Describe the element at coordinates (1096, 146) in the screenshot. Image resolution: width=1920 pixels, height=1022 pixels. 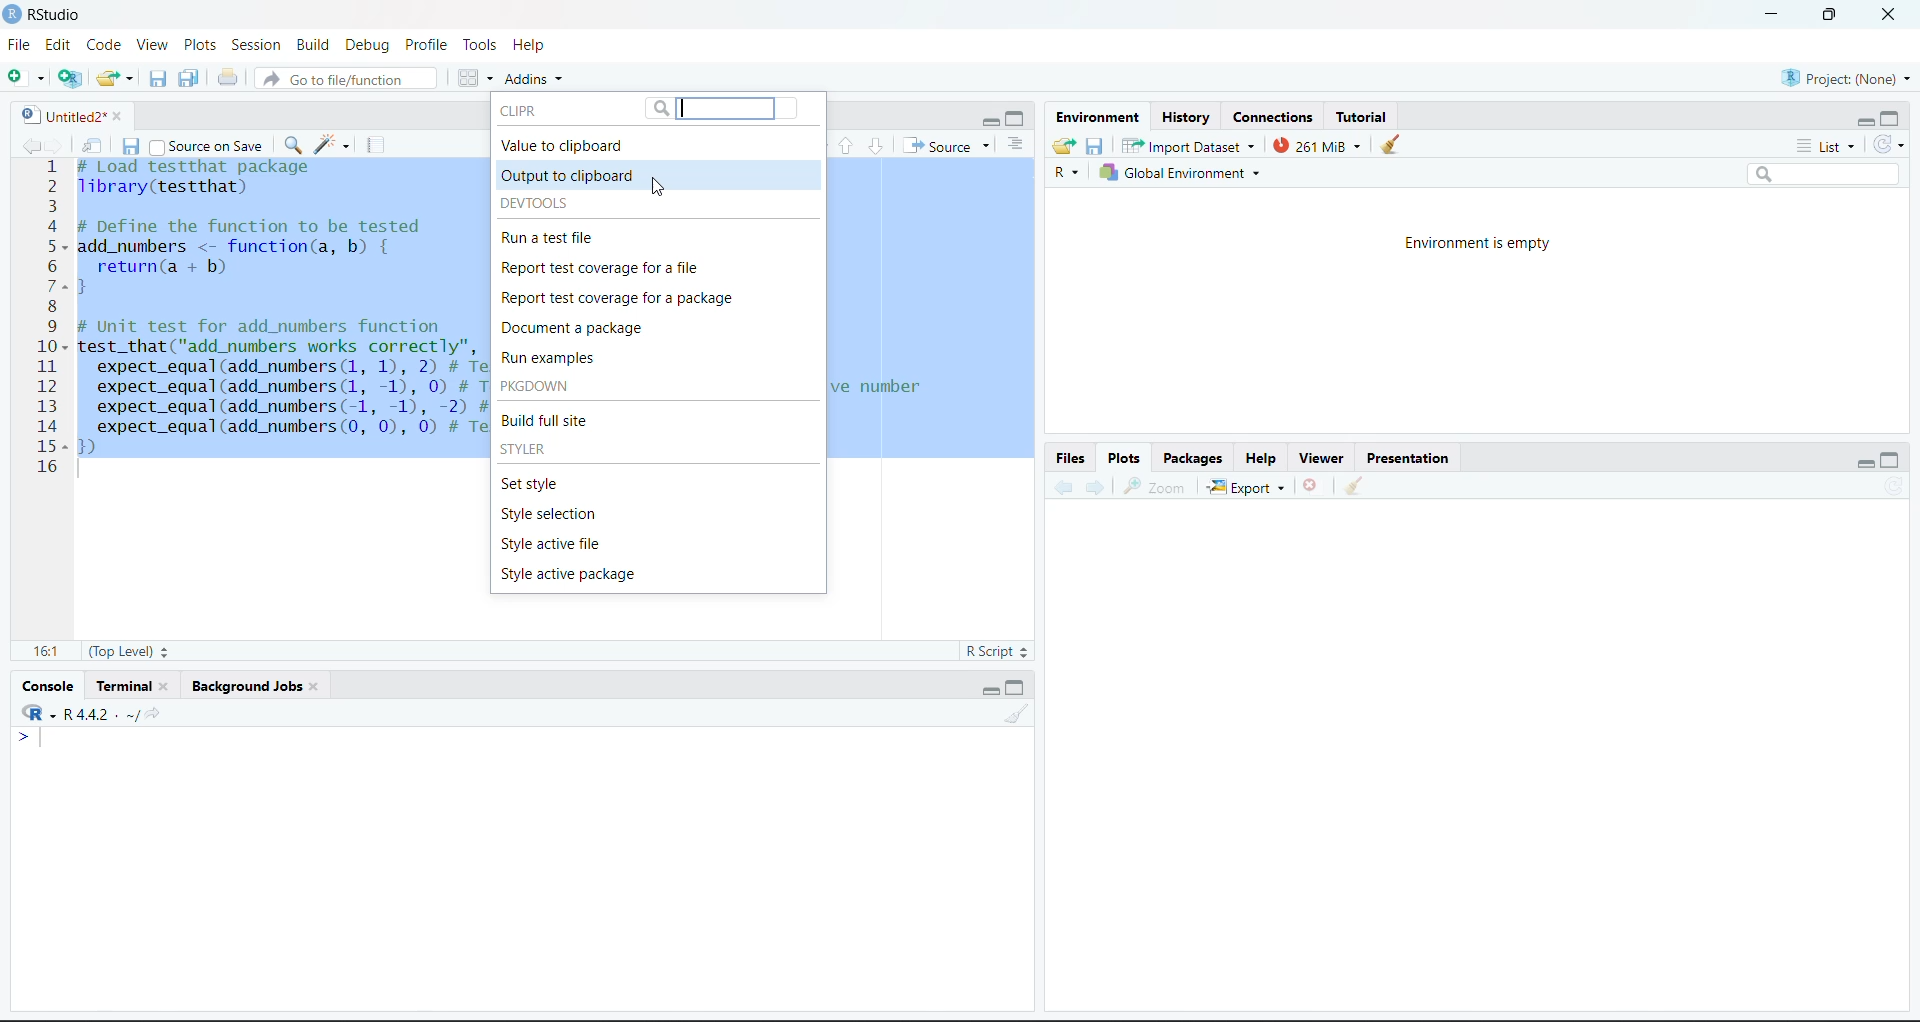
I see `Save` at that location.